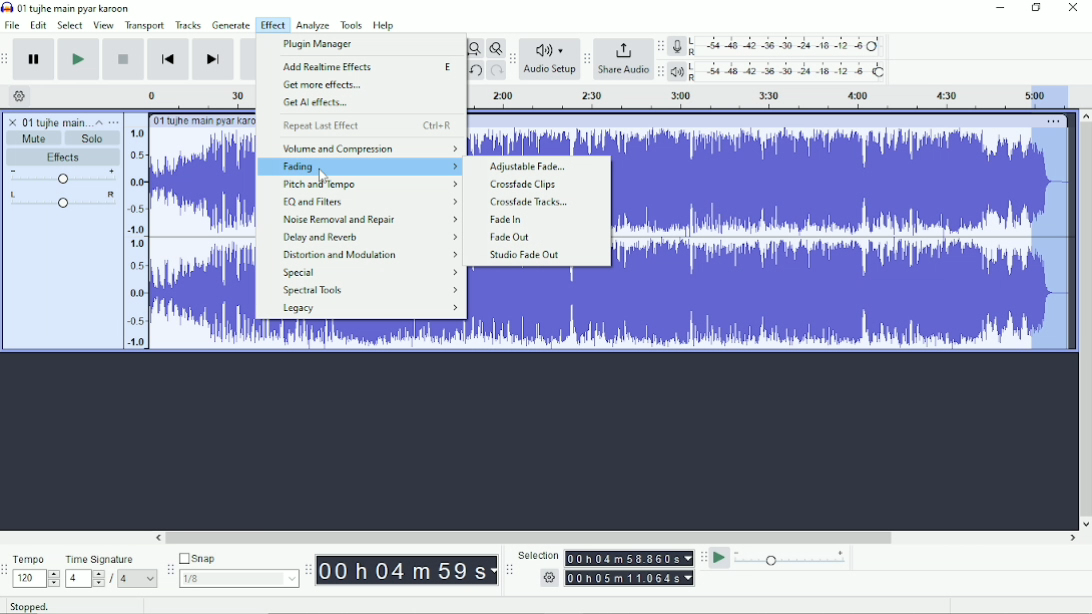  Describe the element at coordinates (624, 58) in the screenshot. I see `Share Audio` at that location.